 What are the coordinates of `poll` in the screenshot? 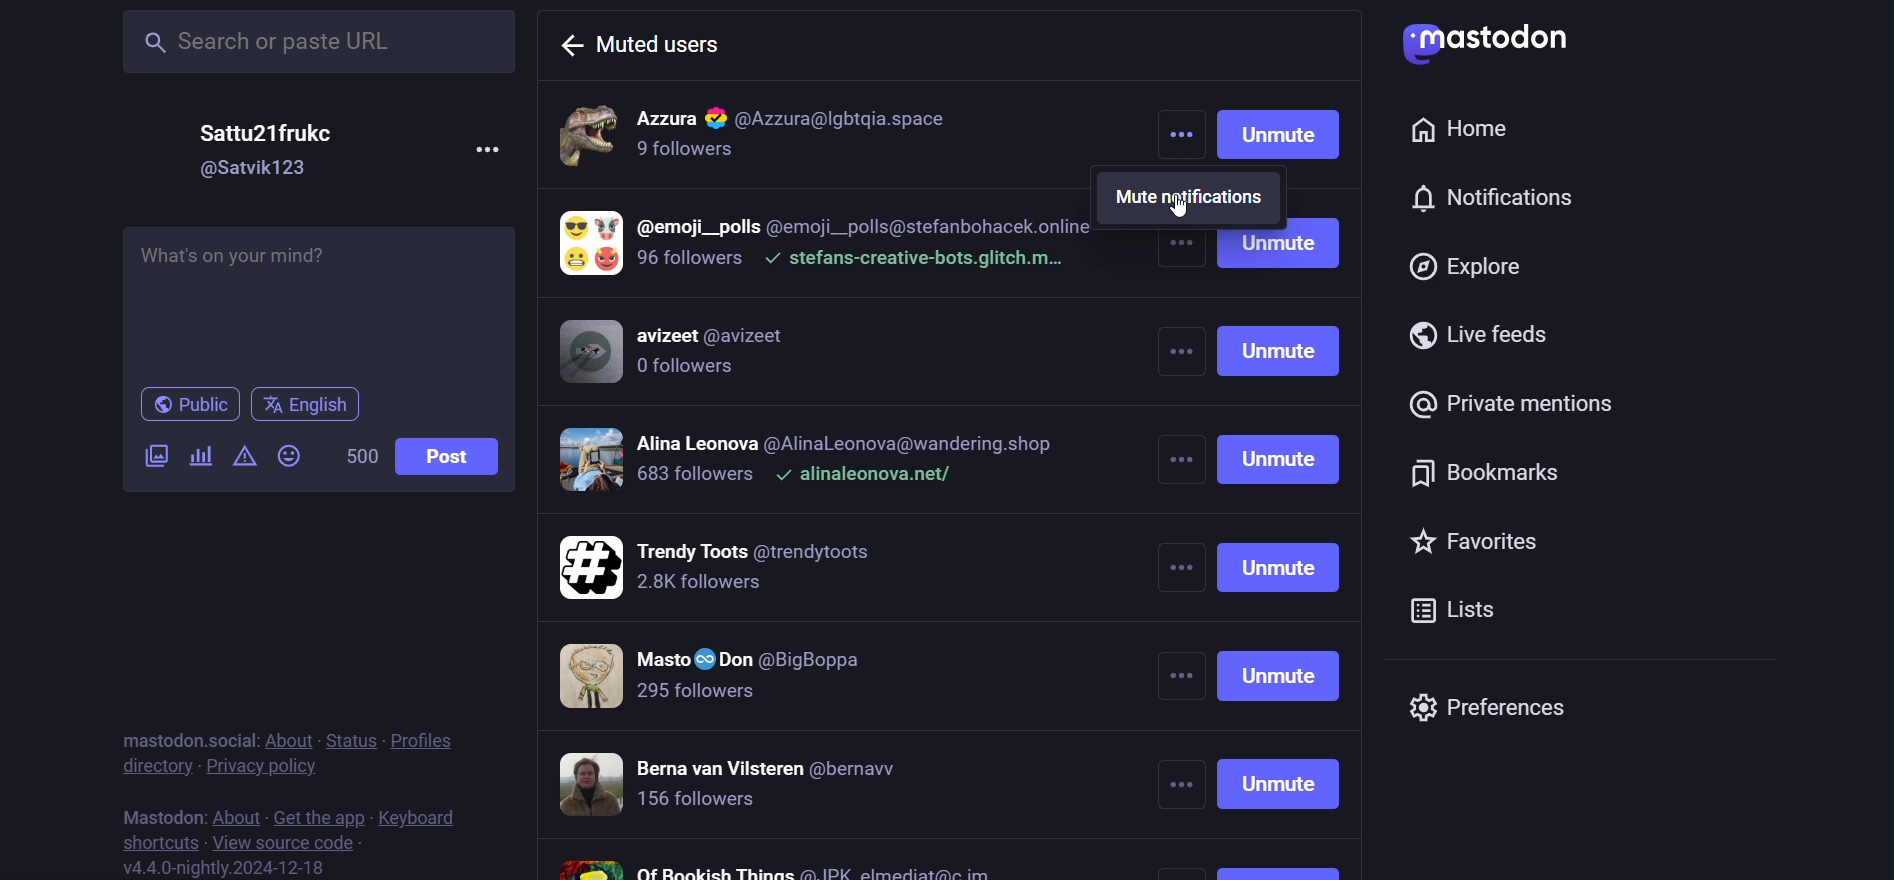 It's located at (199, 458).